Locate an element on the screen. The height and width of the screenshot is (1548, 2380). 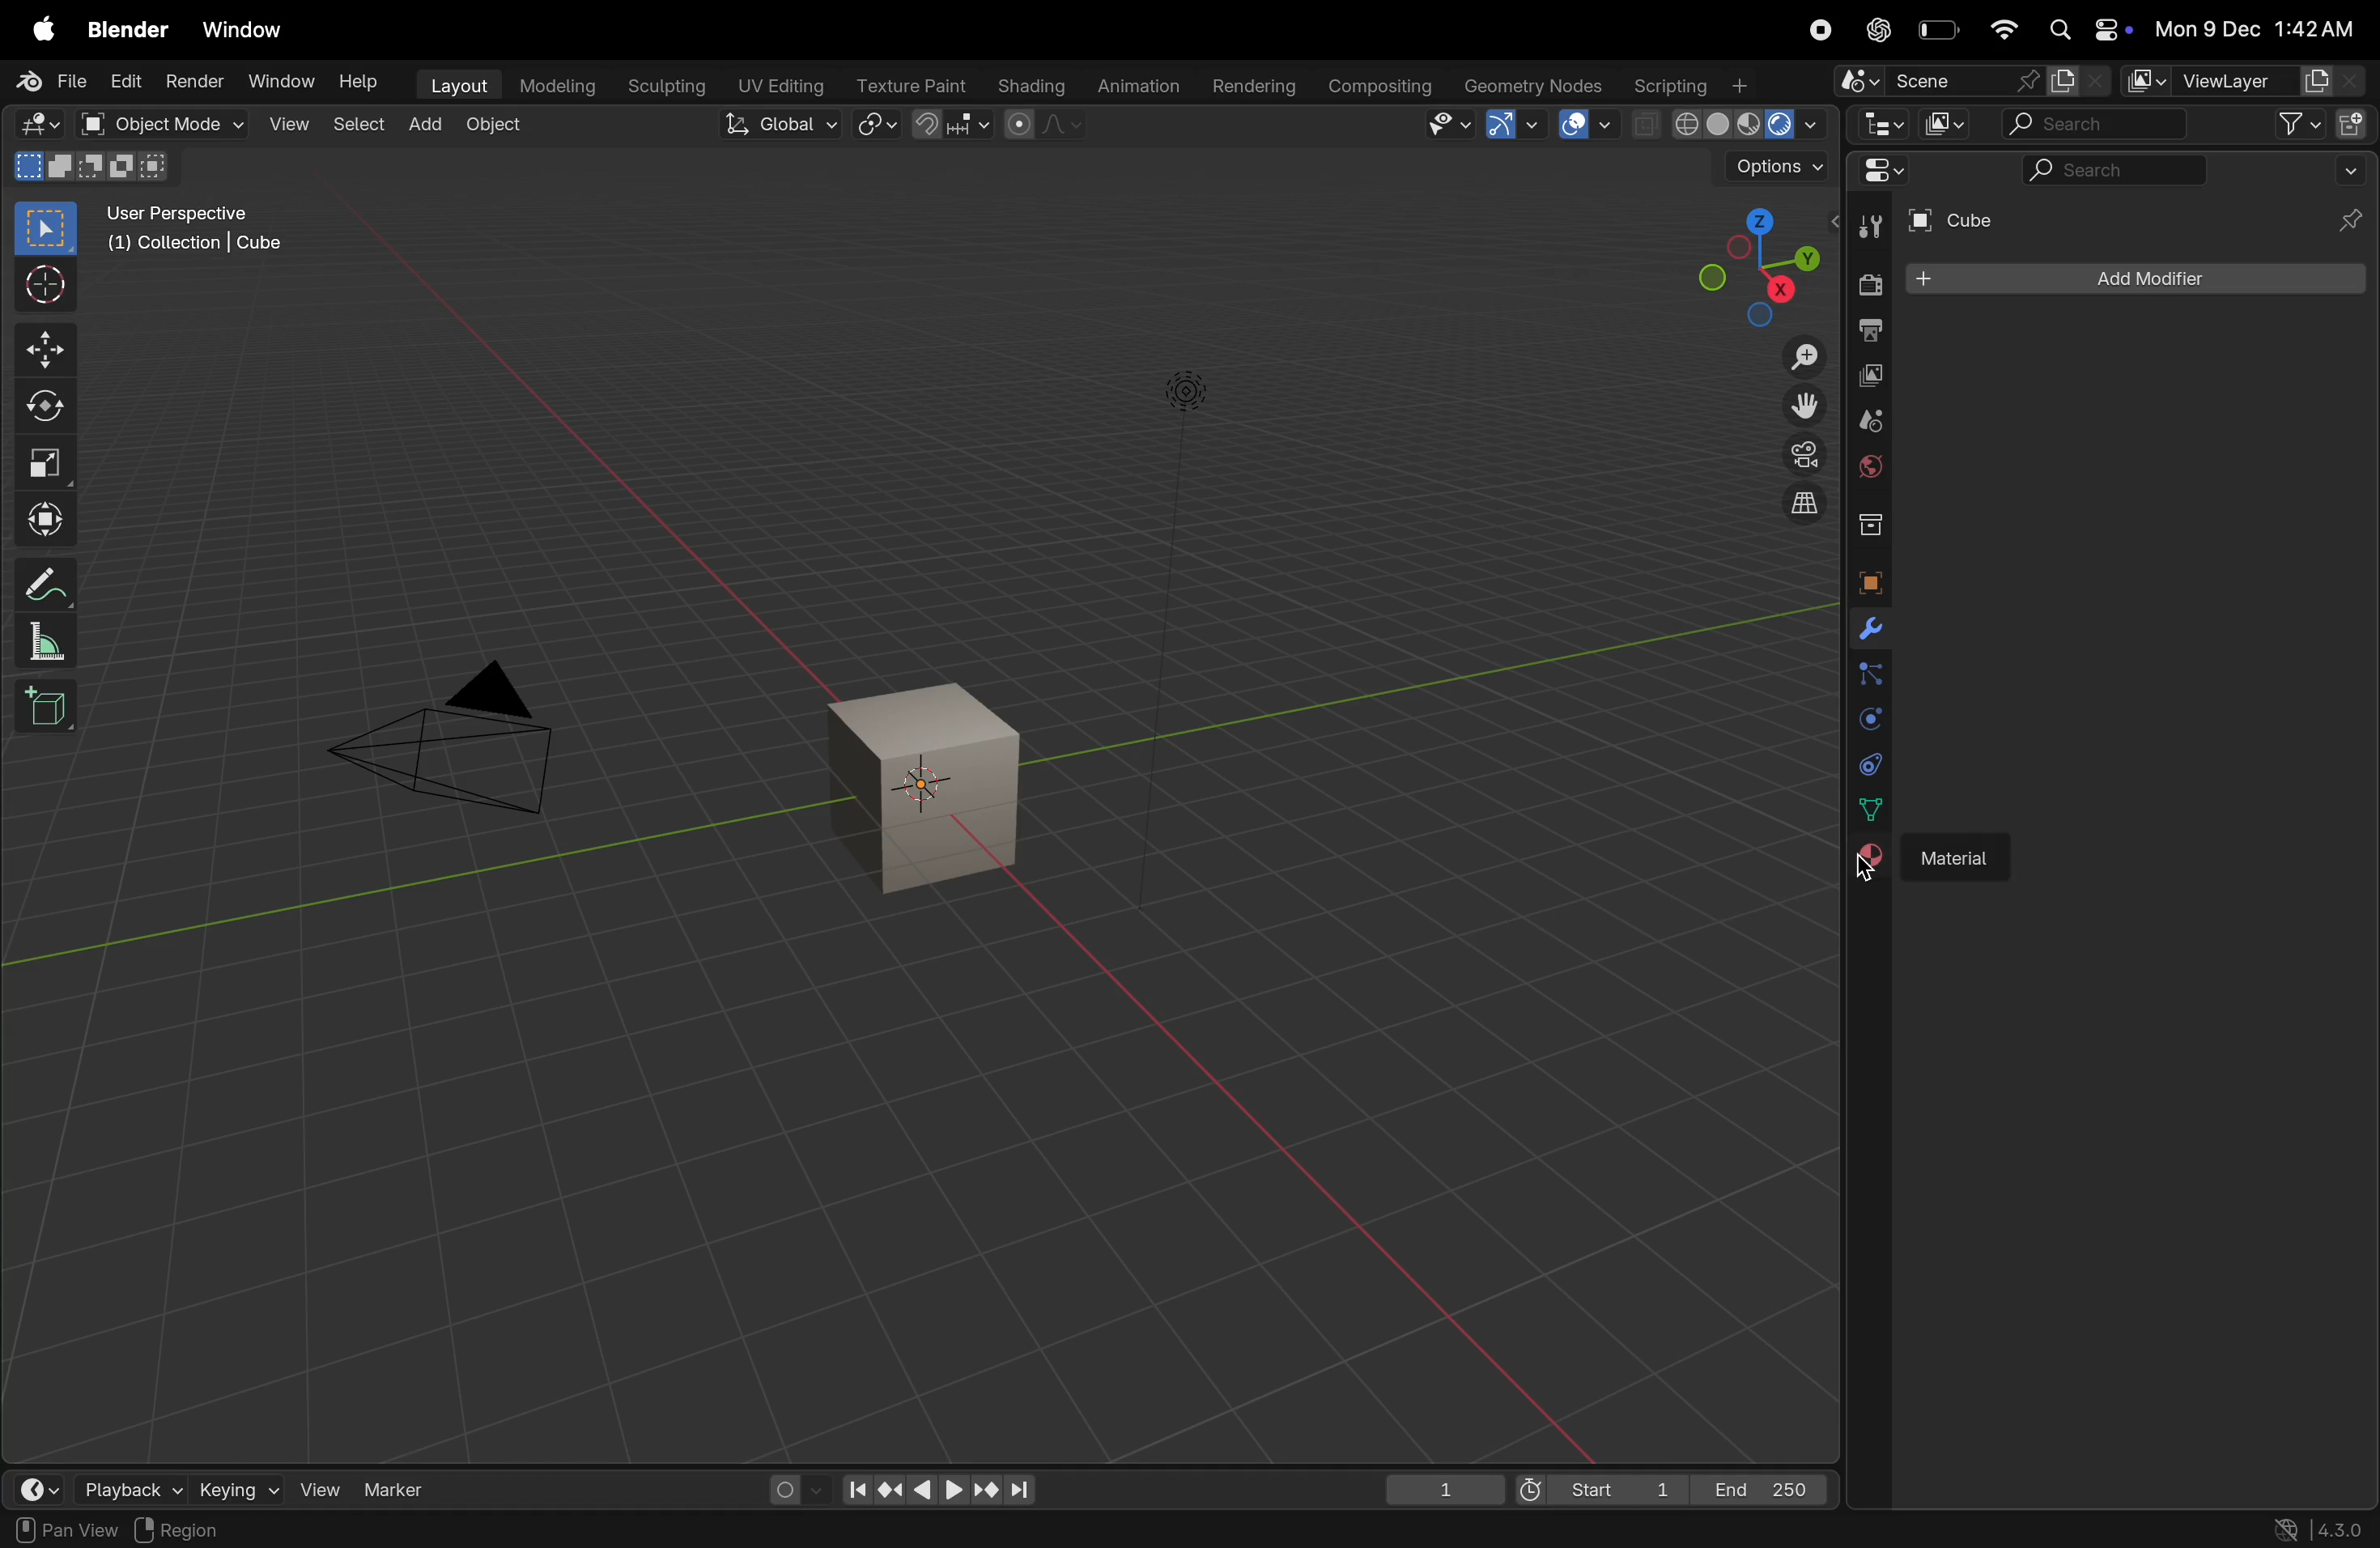
play back controls is located at coordinates (938, 1492).